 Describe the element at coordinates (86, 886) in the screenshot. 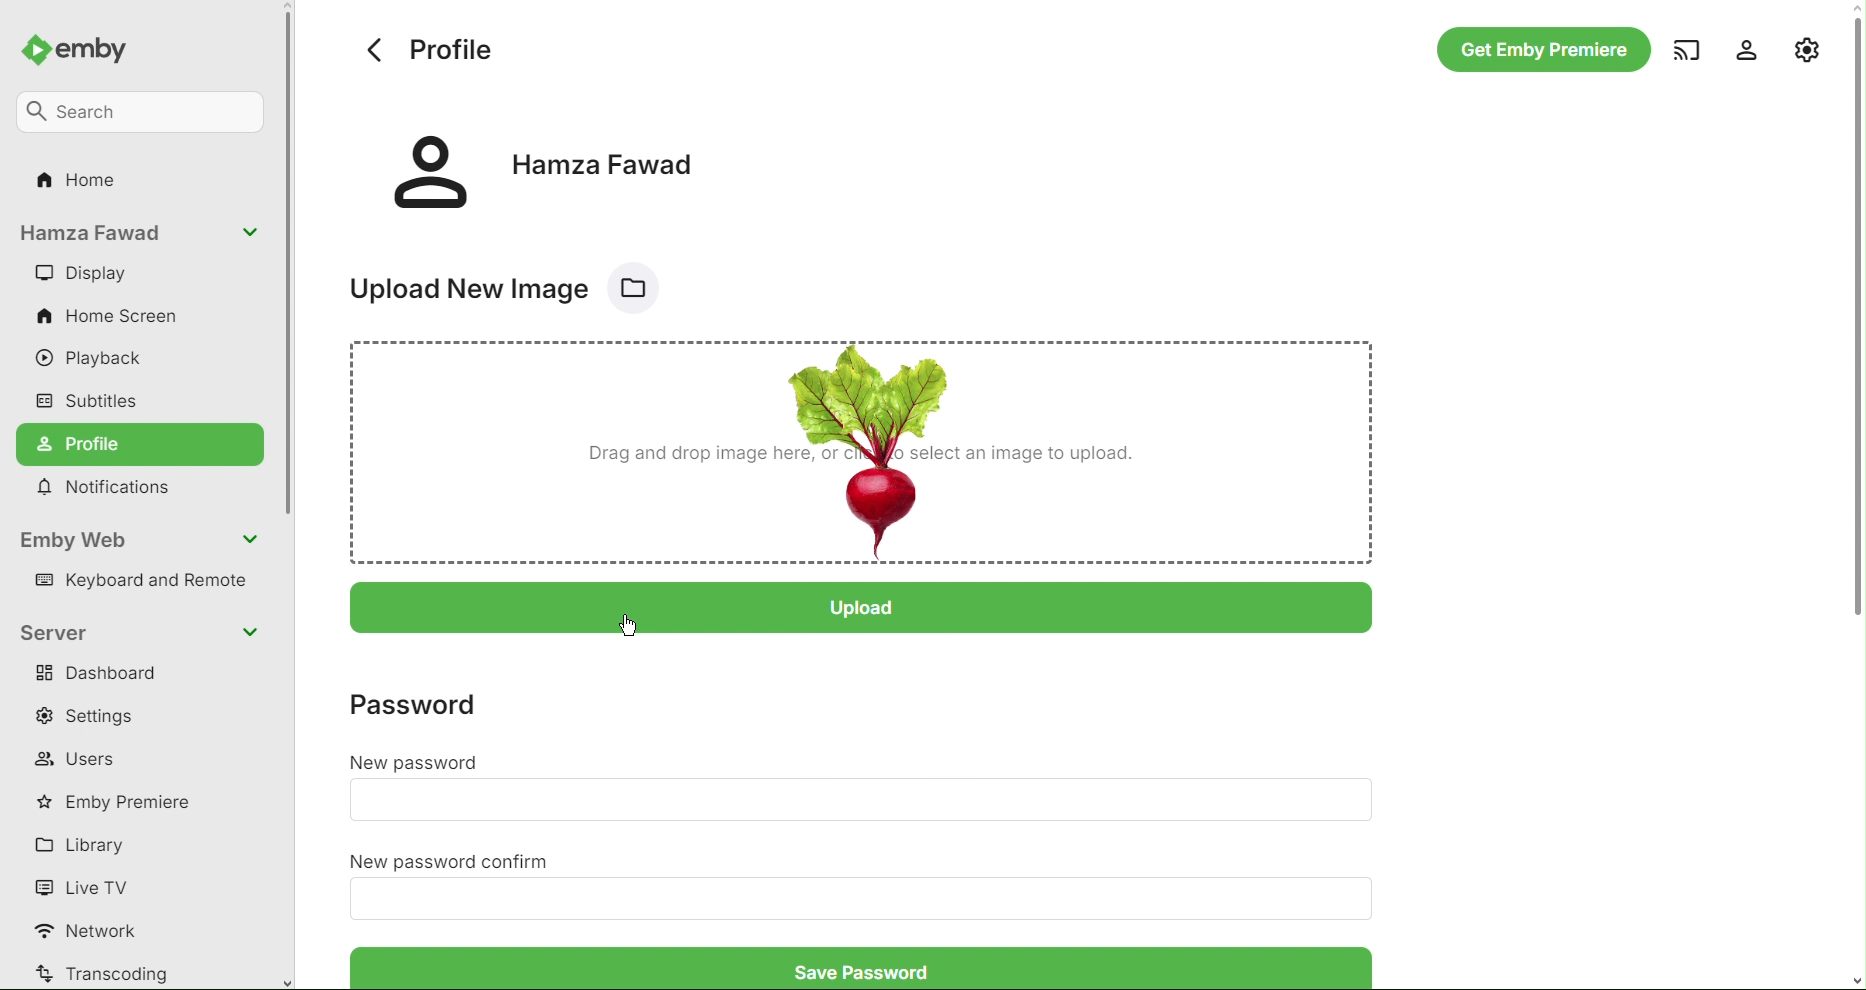

I see `Live TV` at that location.